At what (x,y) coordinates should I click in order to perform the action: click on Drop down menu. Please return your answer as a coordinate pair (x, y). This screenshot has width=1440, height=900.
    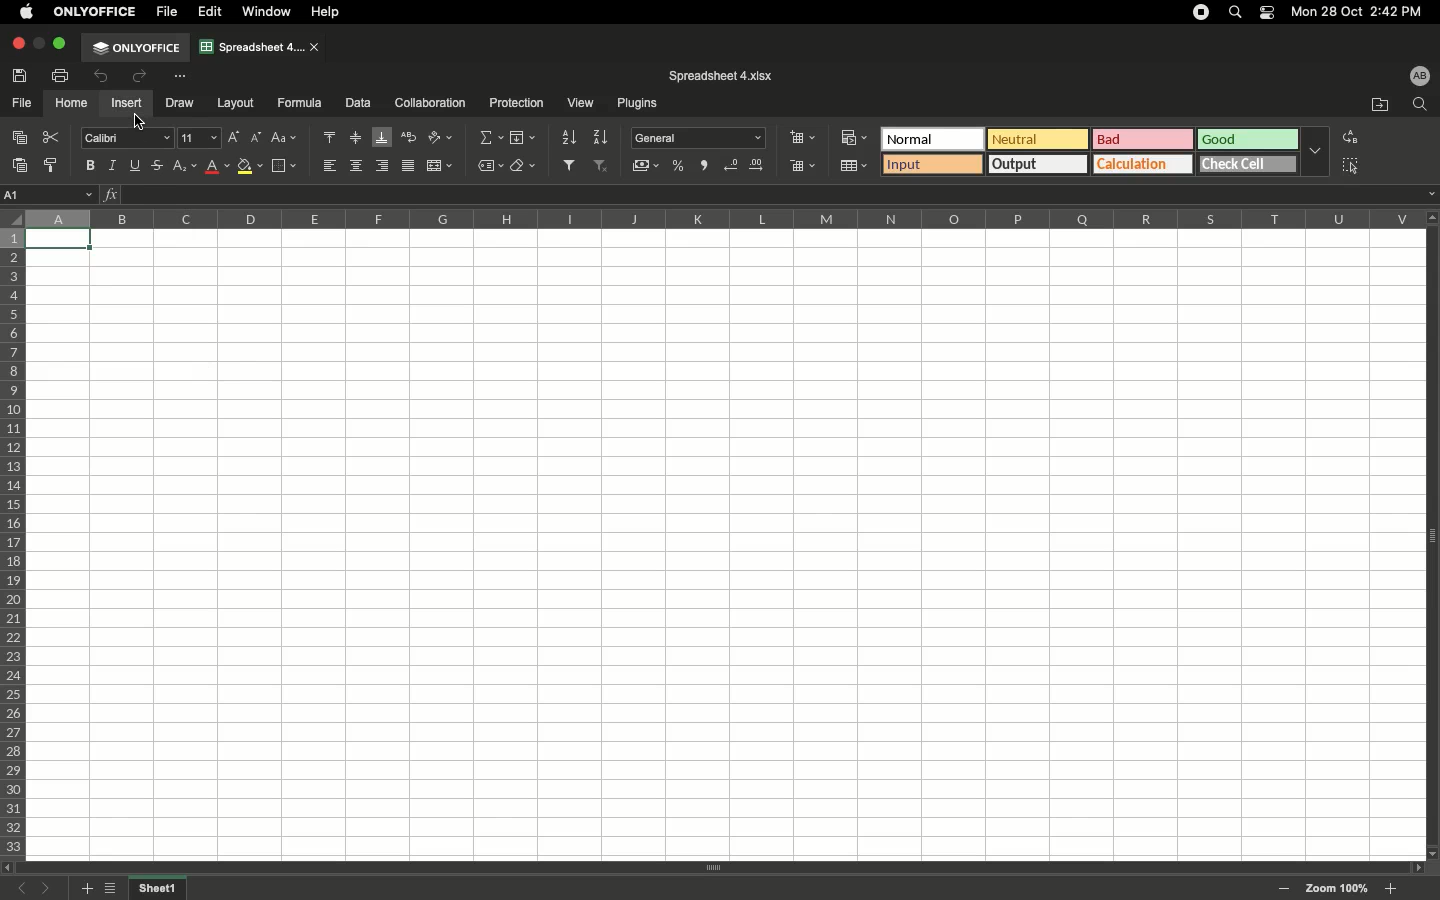
    Looking at the image, I should click on (1315, 150).